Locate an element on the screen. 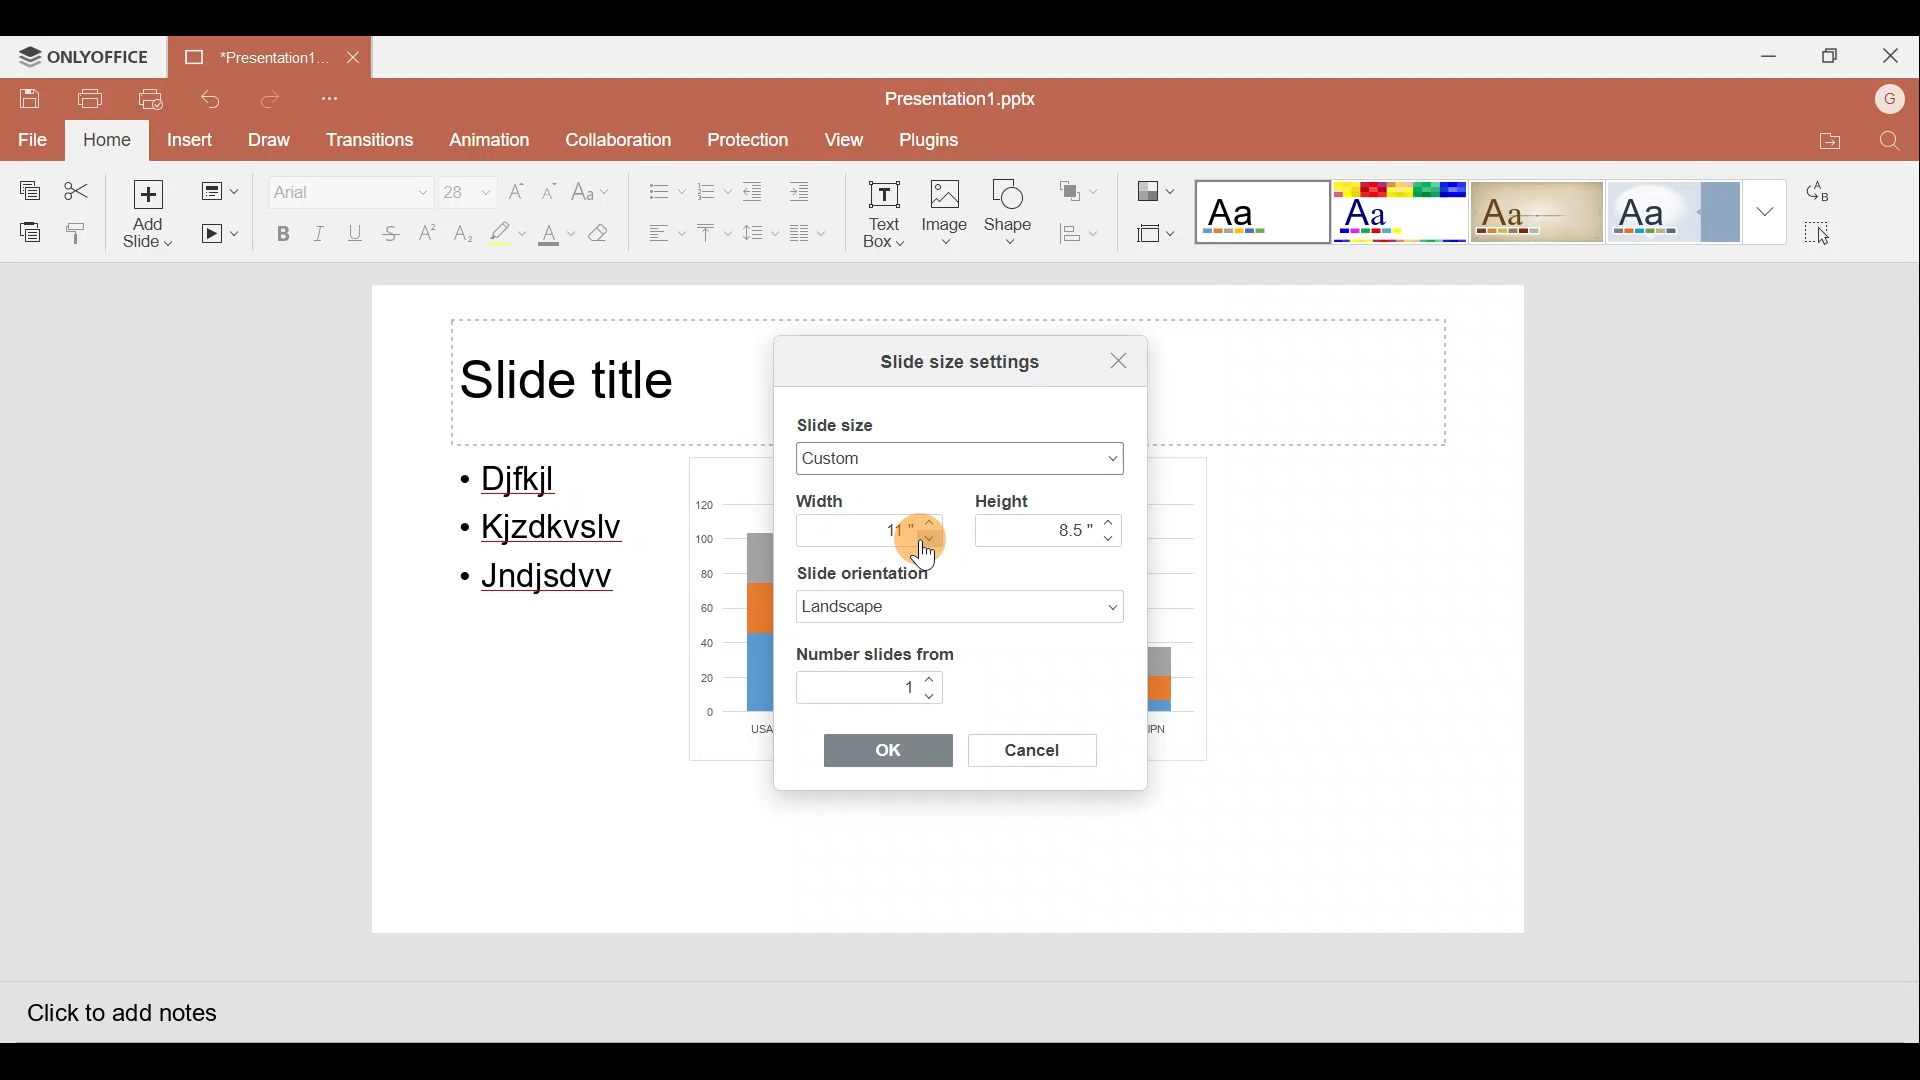  Navigate down is located at coordinates (934, 697).